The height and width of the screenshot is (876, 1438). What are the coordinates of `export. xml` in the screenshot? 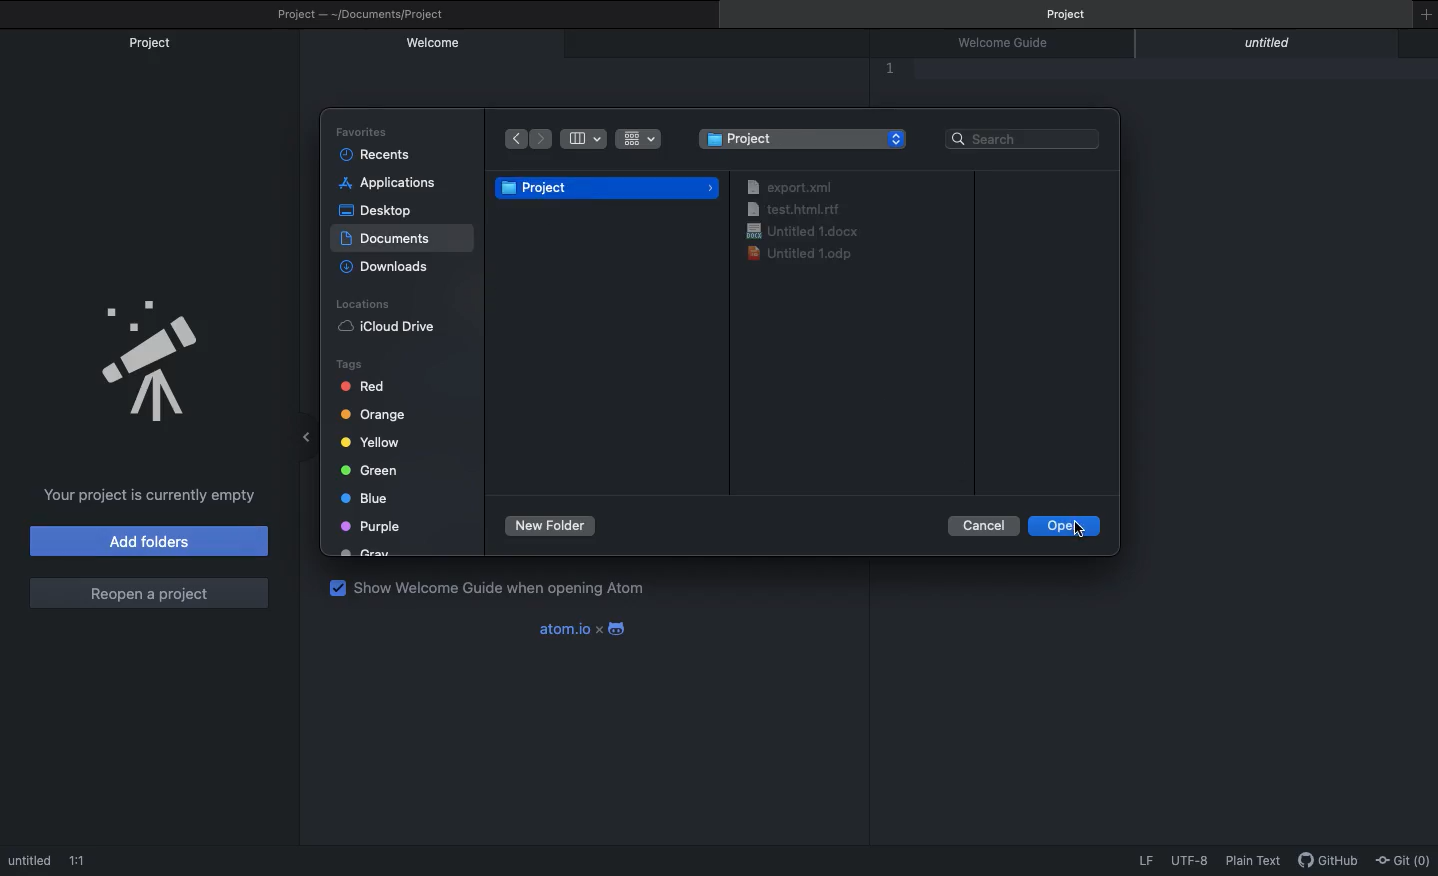 It's located at (795, 186).